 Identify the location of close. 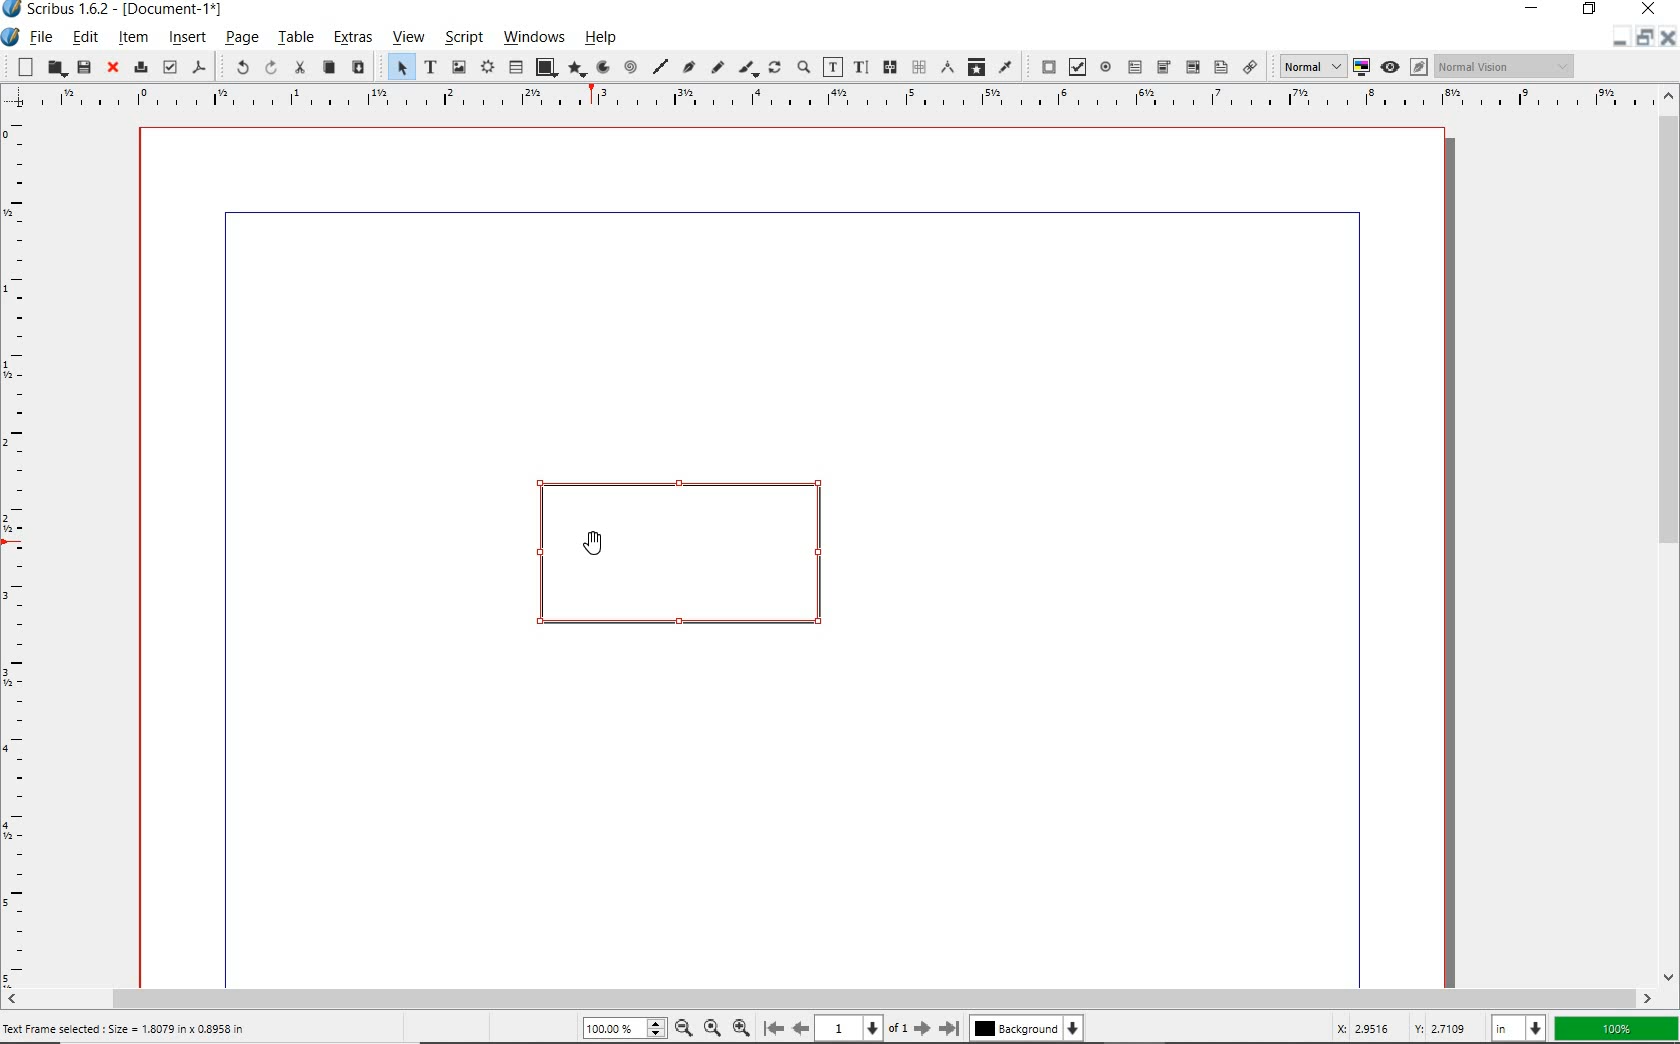
(113, 68).